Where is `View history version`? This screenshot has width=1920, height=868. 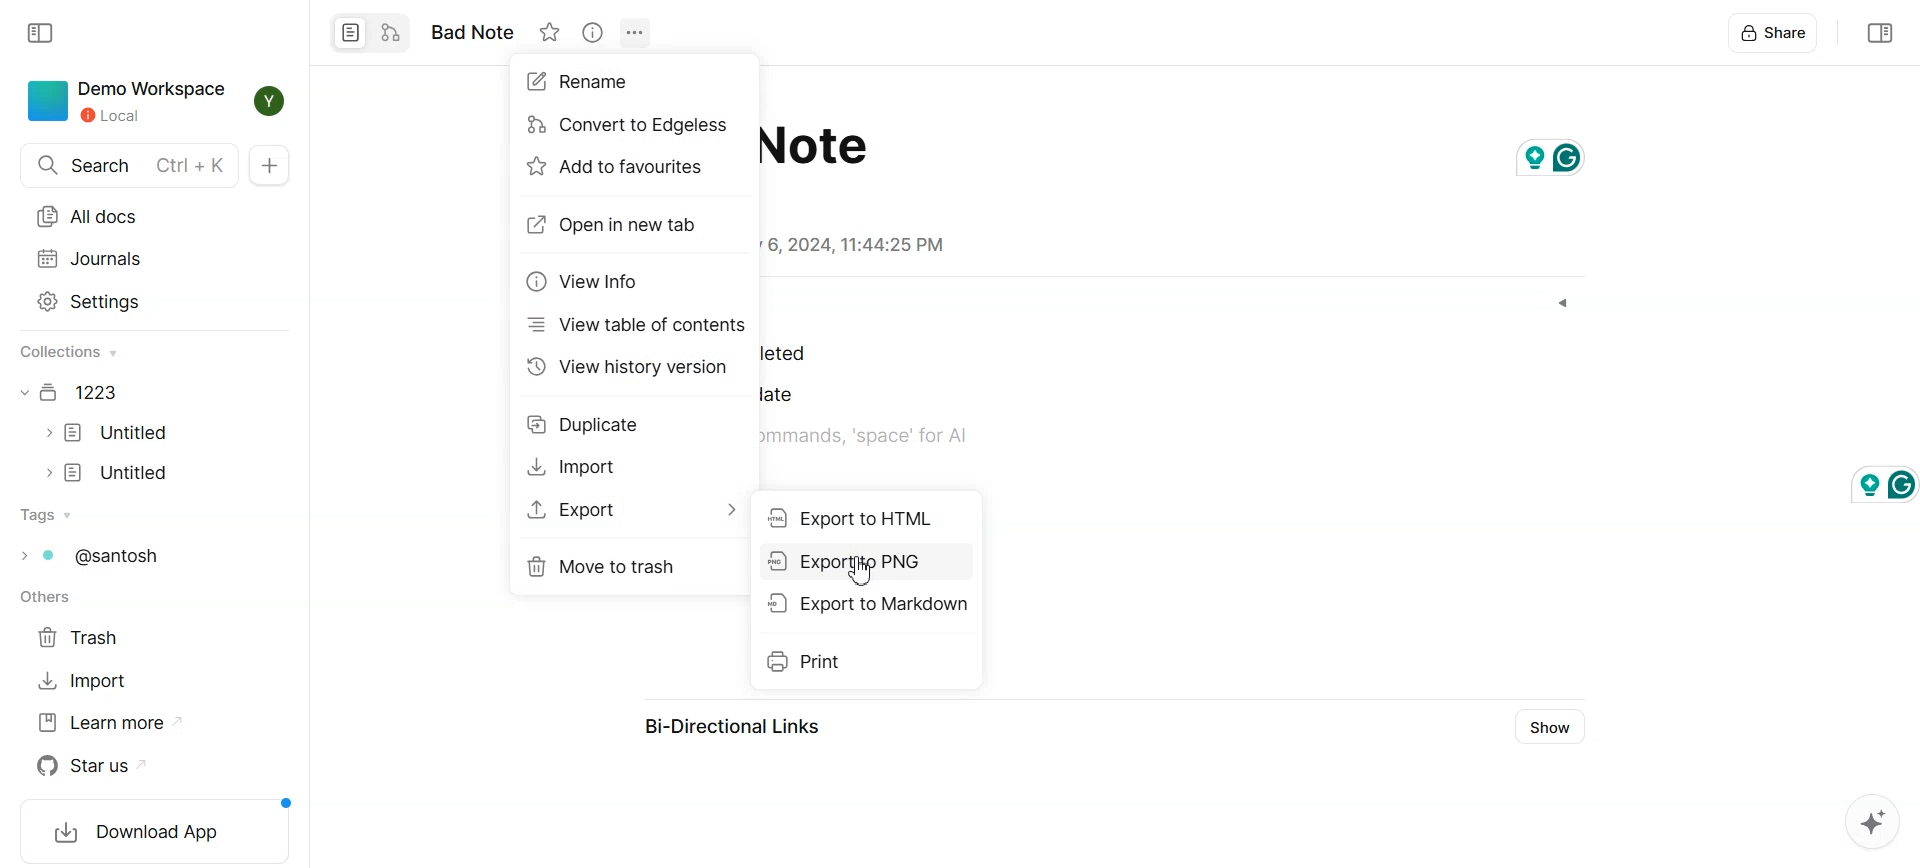 View history version is located at coordinates (631, 367).